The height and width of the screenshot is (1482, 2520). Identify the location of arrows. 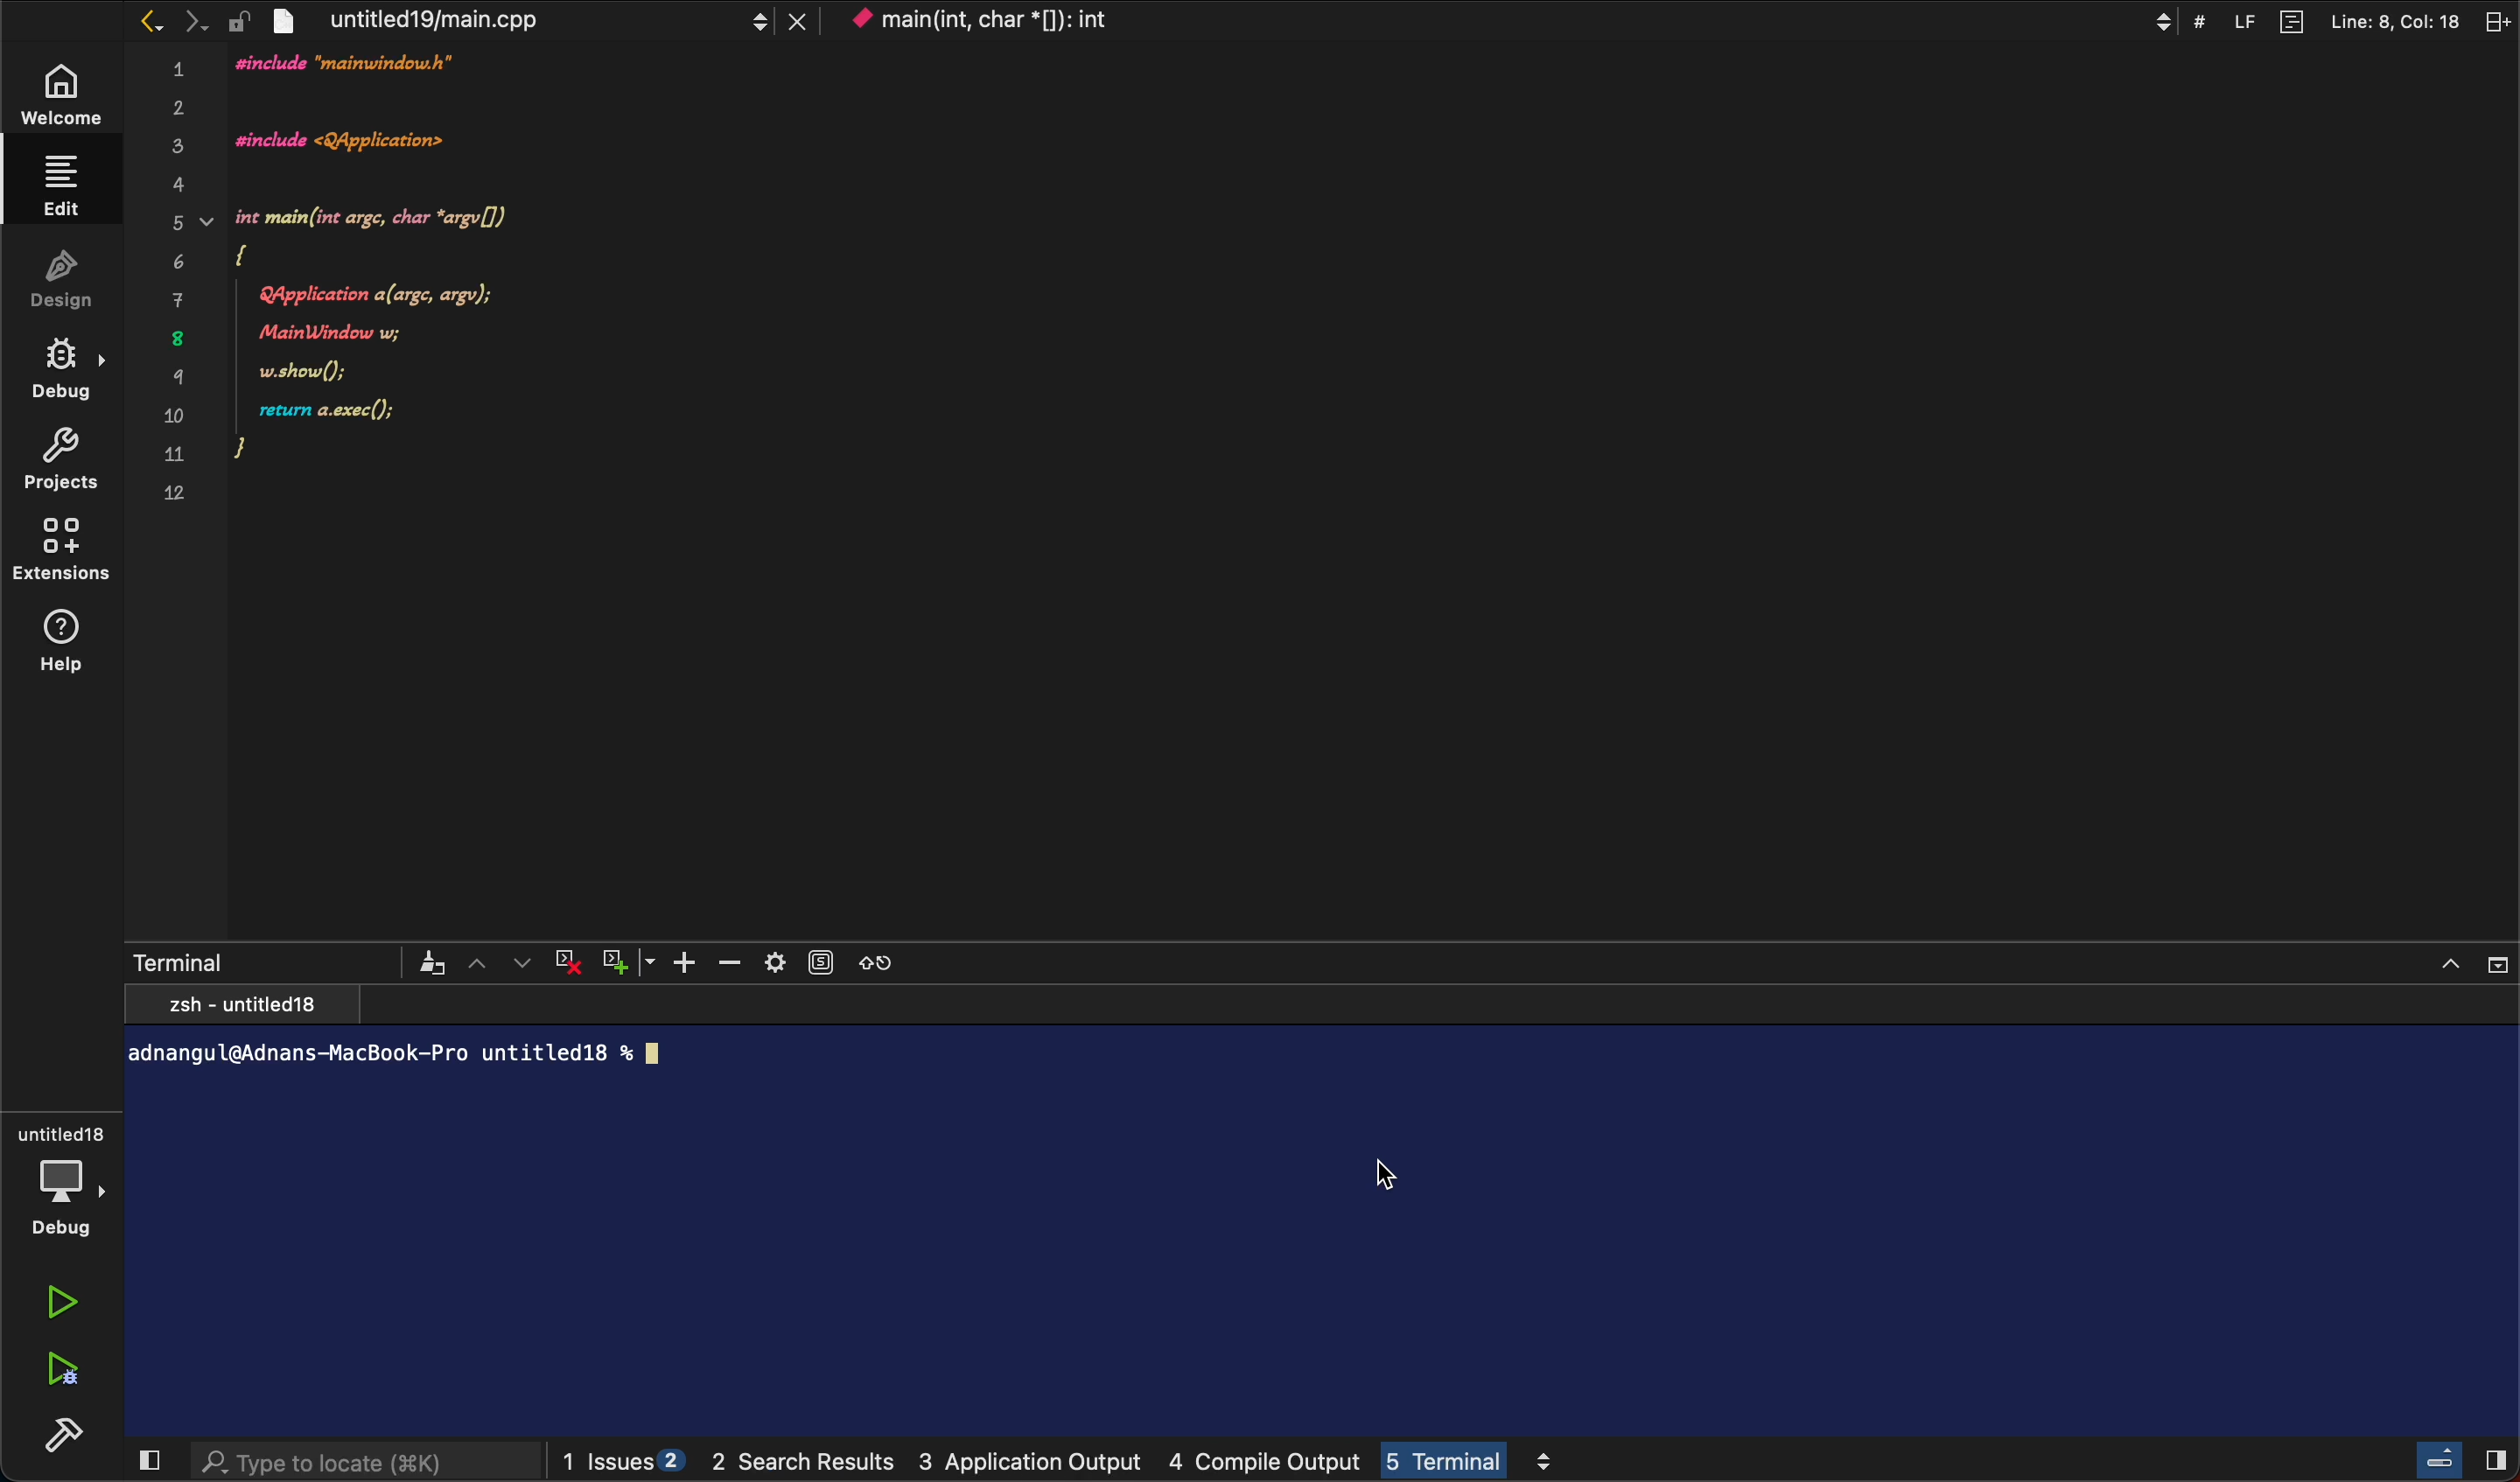
(161, 24).